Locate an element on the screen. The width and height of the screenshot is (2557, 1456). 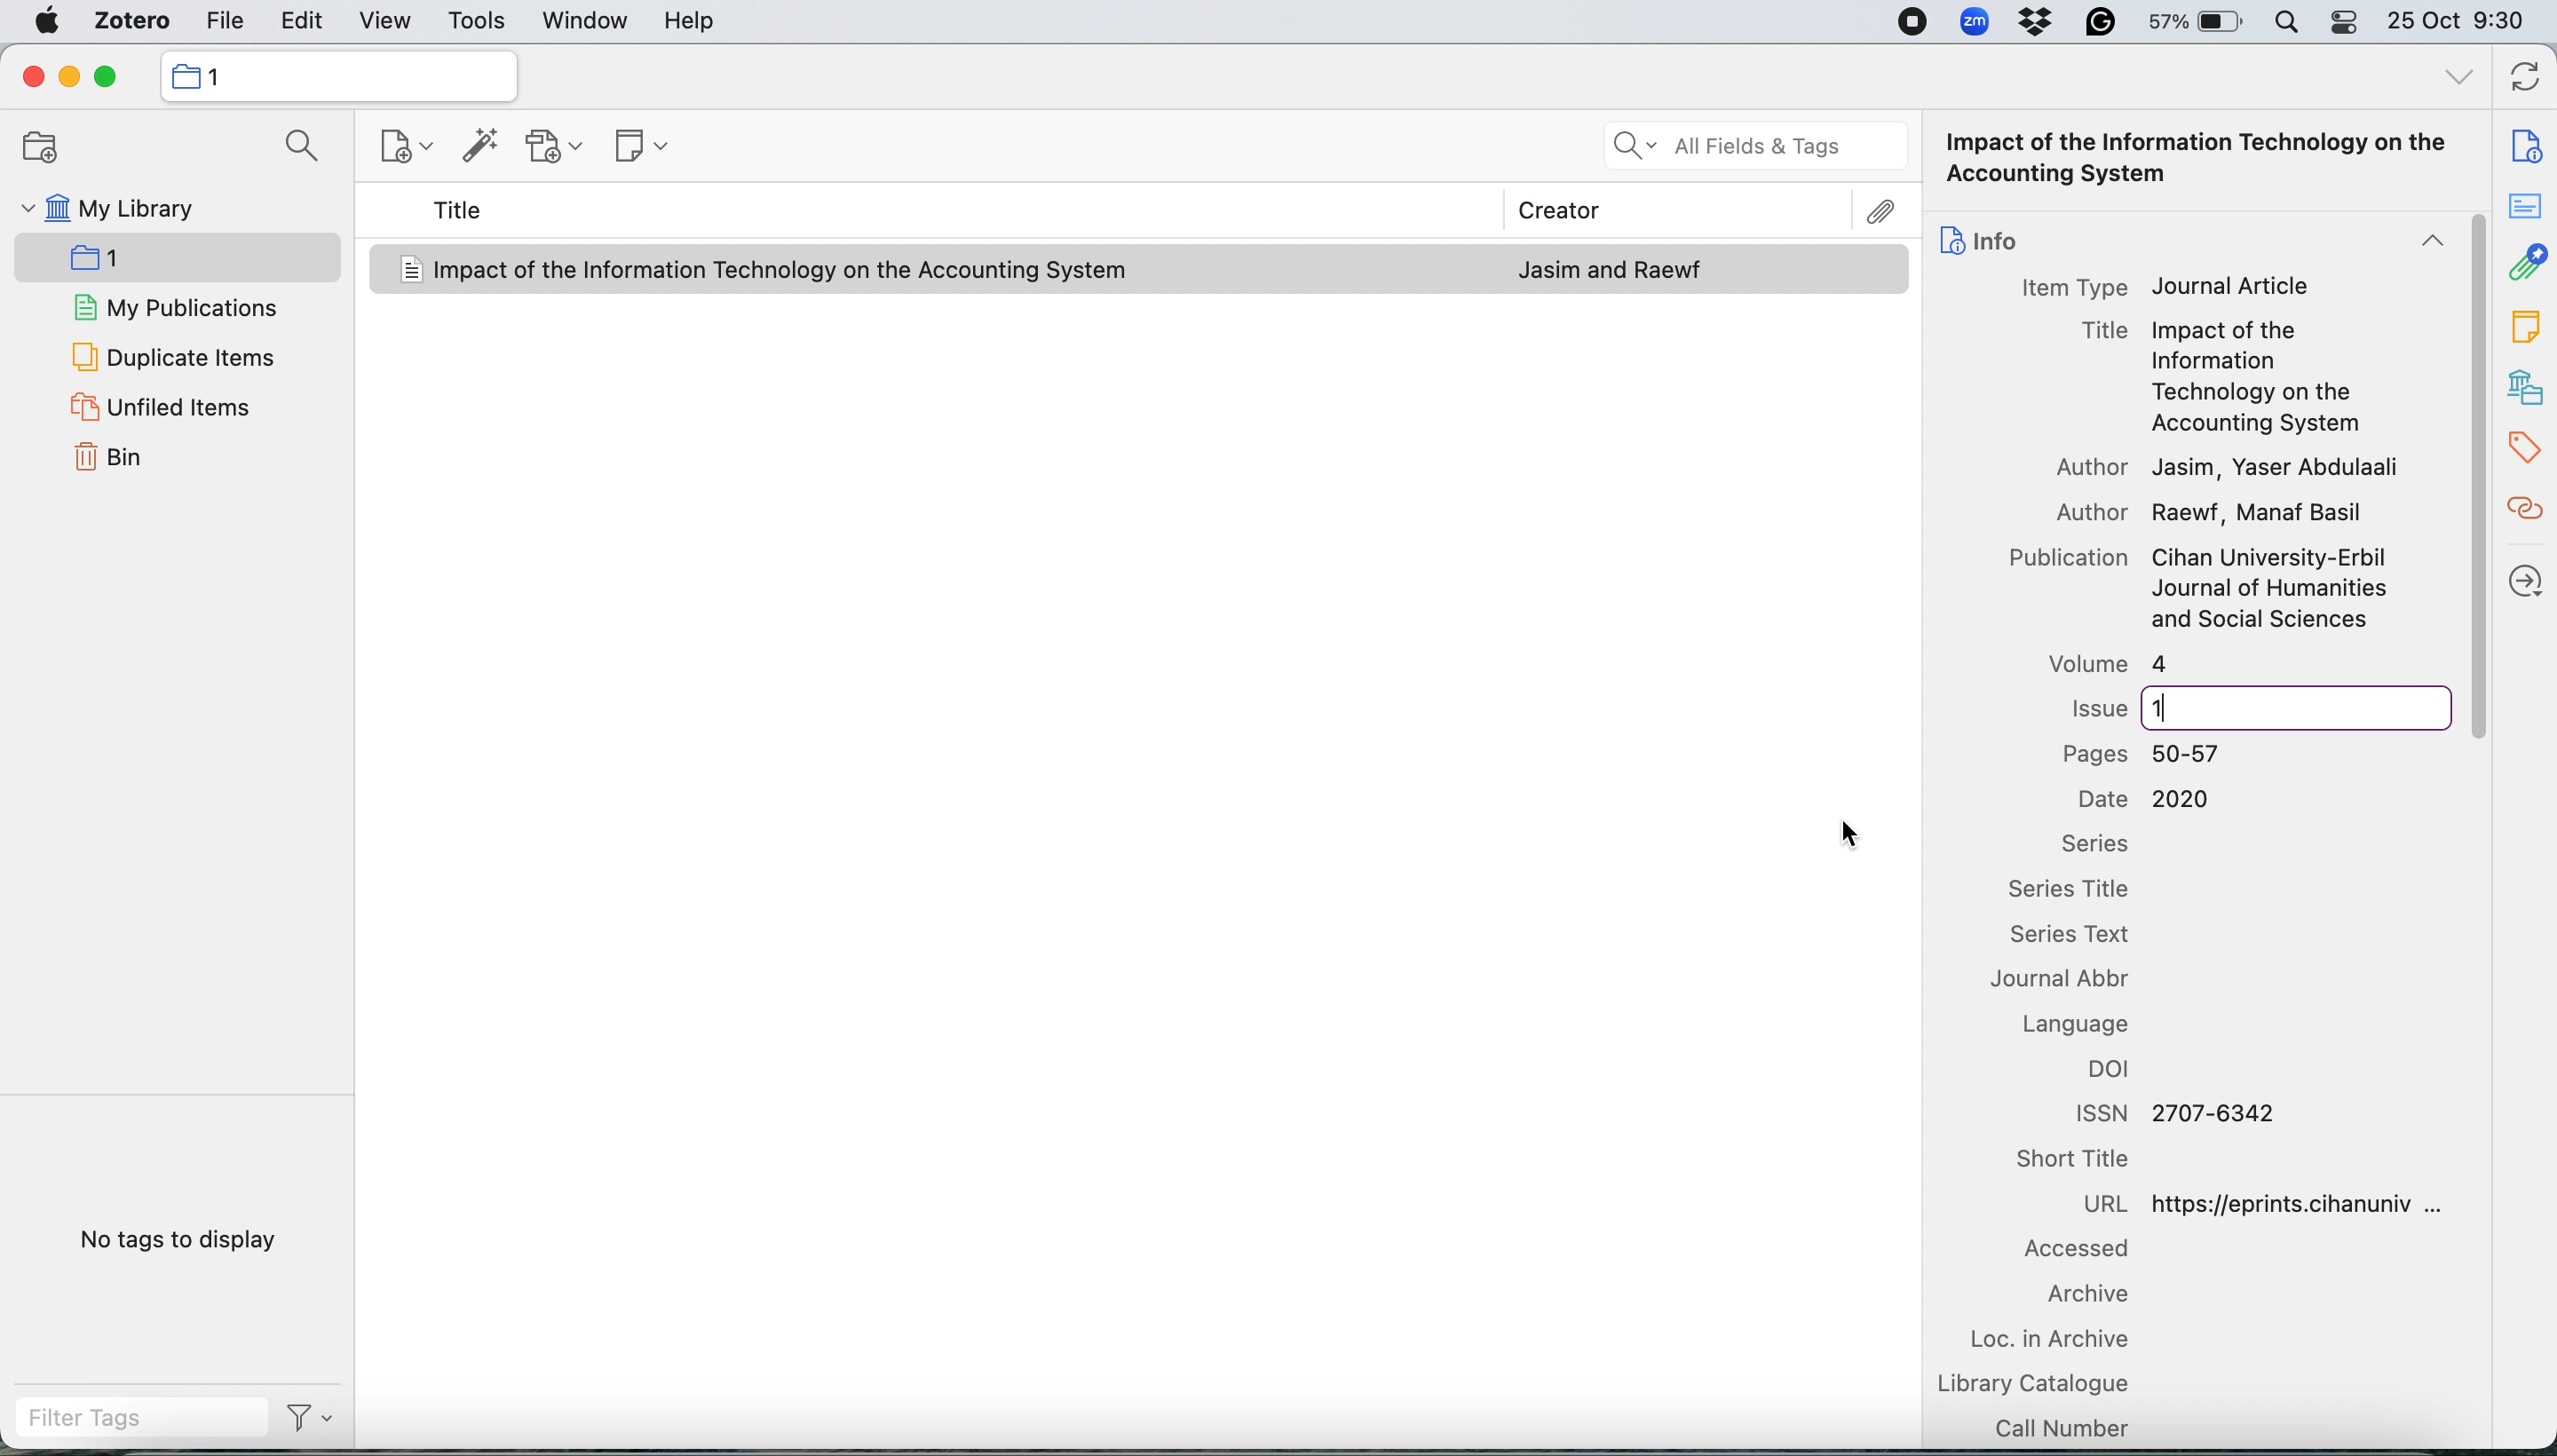
journal article author is located at coordinates (1611, 271).